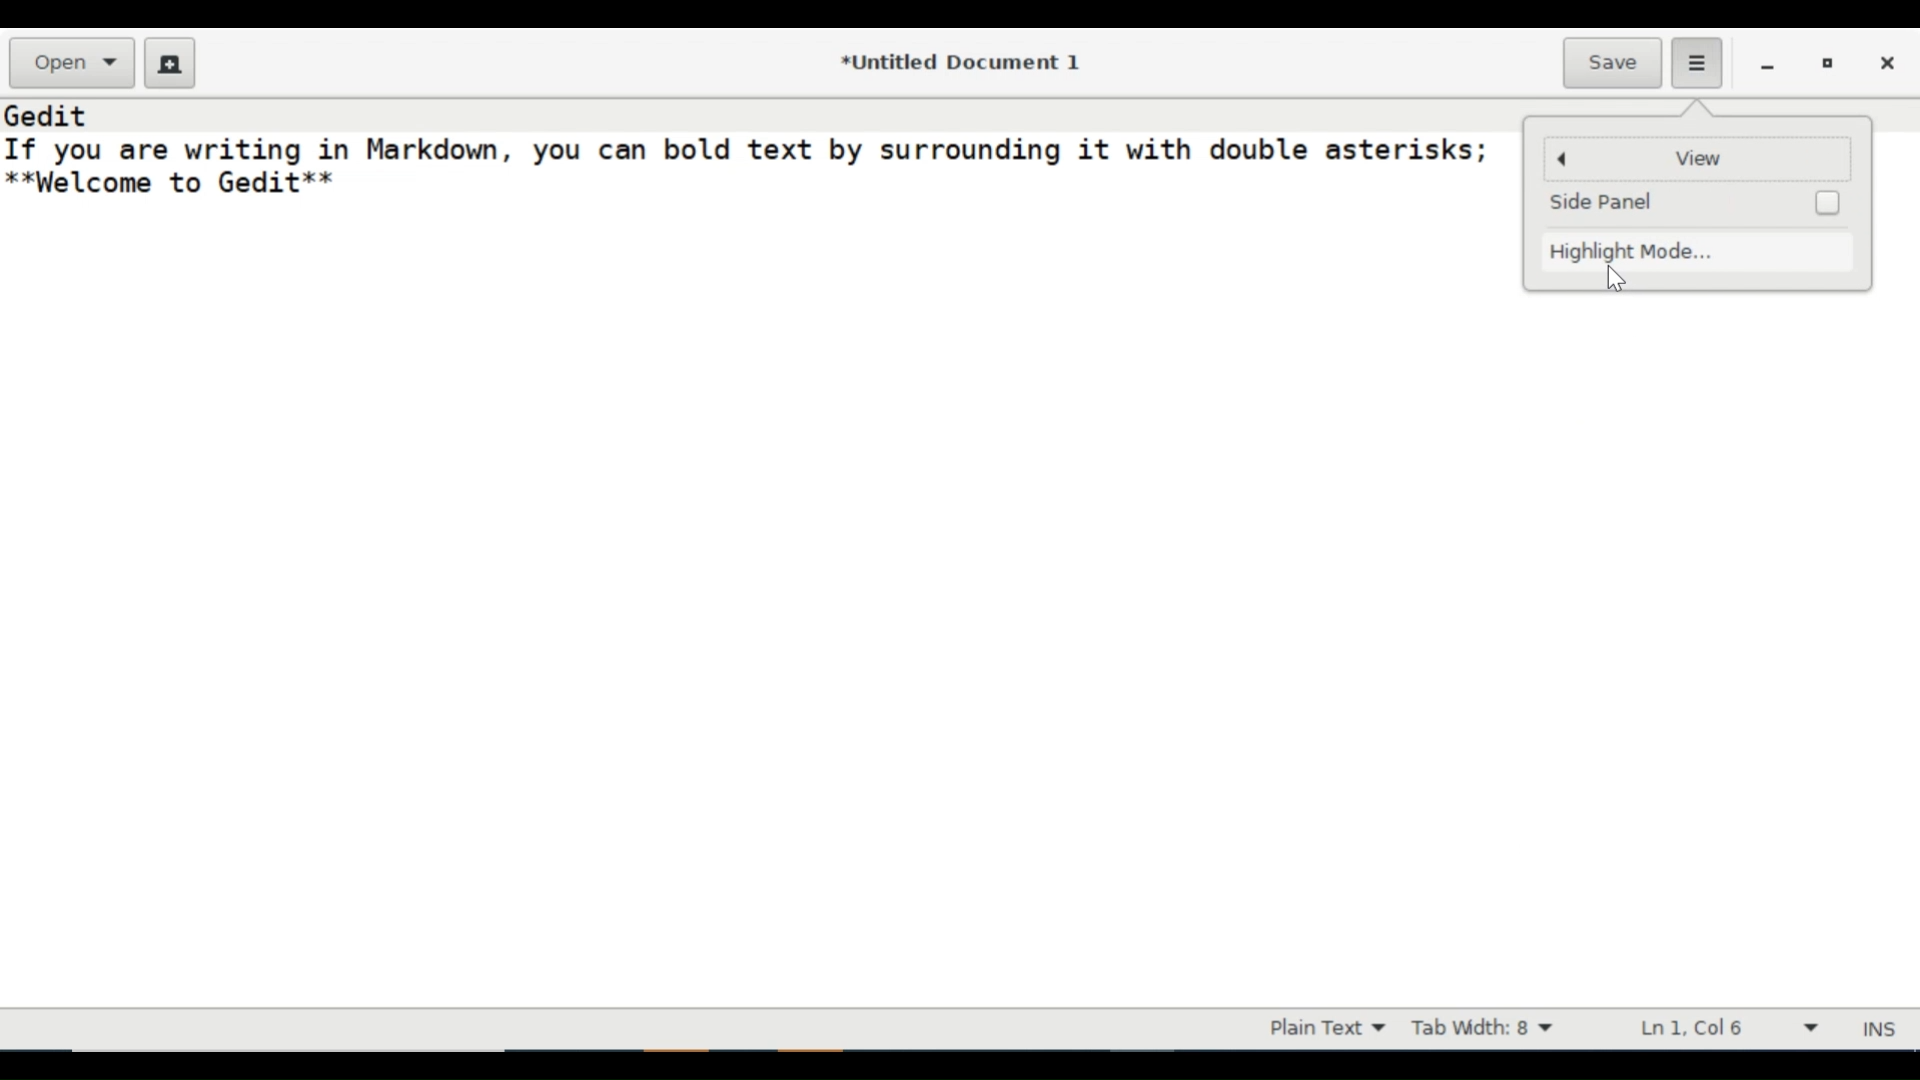 This screenshot has width=1920, height=1080. I want to click on **Welcome to Gedit**, so click(172, 183).